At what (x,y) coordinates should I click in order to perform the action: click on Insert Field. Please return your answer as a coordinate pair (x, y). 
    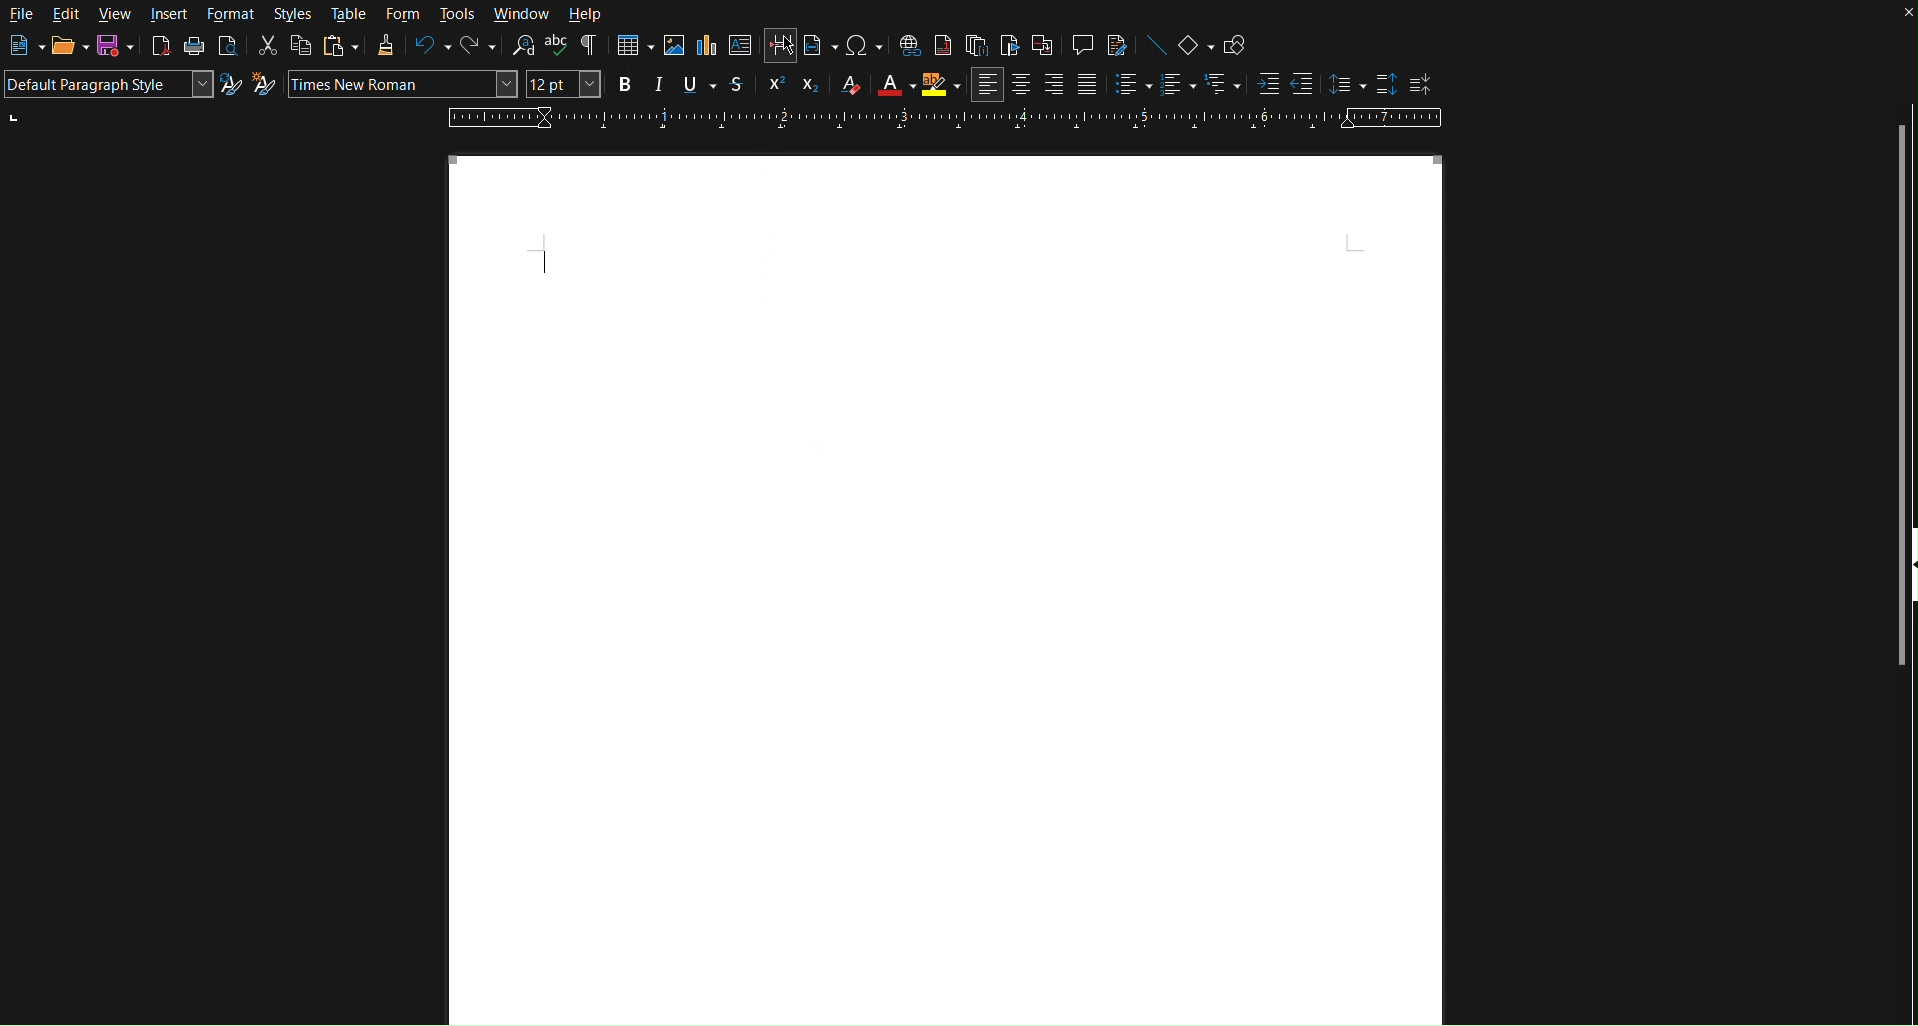
    Looking at the image, I should click on (815, 46).